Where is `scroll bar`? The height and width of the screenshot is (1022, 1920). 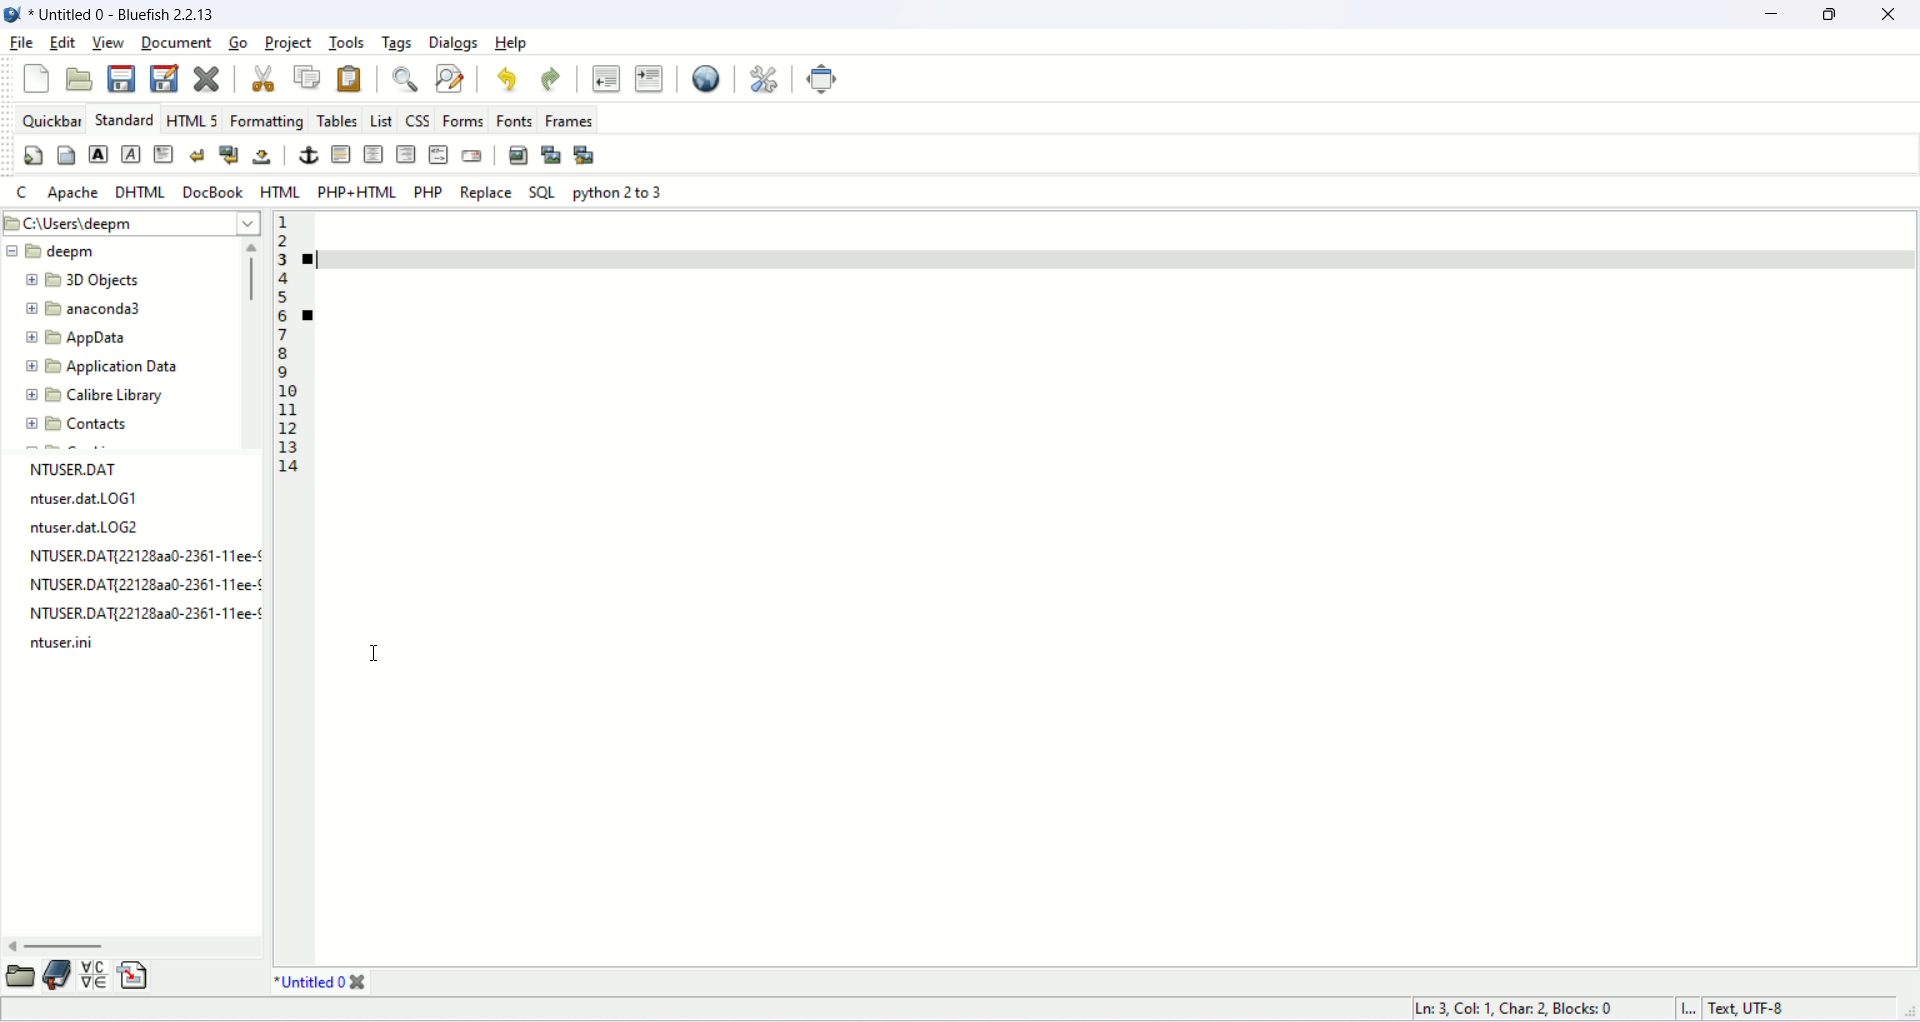 scroll bar is located at coordinates (130, 950).